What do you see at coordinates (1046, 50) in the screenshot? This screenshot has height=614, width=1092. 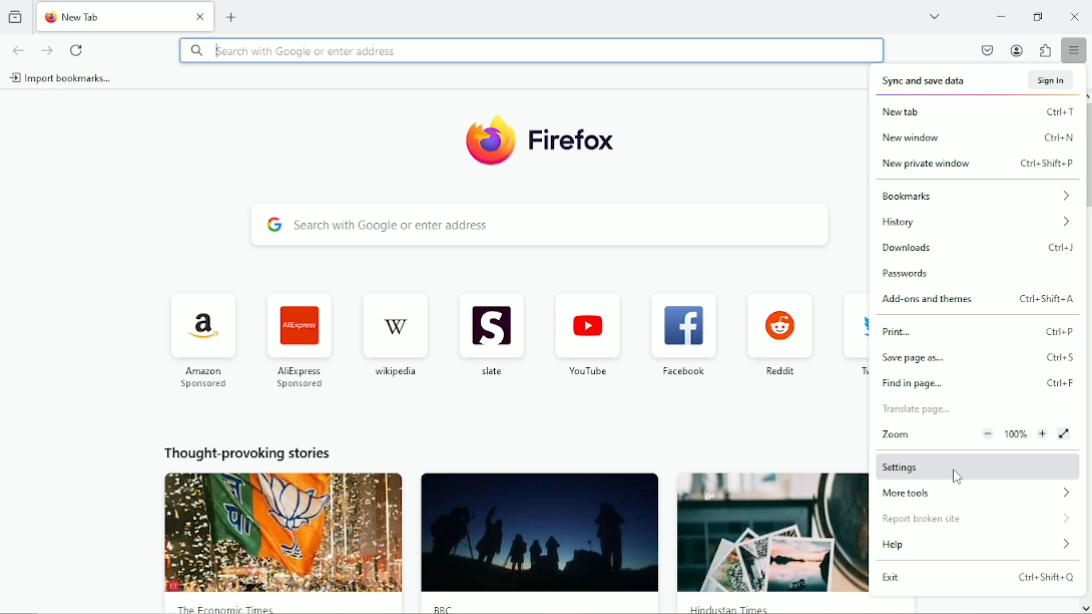 I see `extensions` at bounding box center [1046, 50].